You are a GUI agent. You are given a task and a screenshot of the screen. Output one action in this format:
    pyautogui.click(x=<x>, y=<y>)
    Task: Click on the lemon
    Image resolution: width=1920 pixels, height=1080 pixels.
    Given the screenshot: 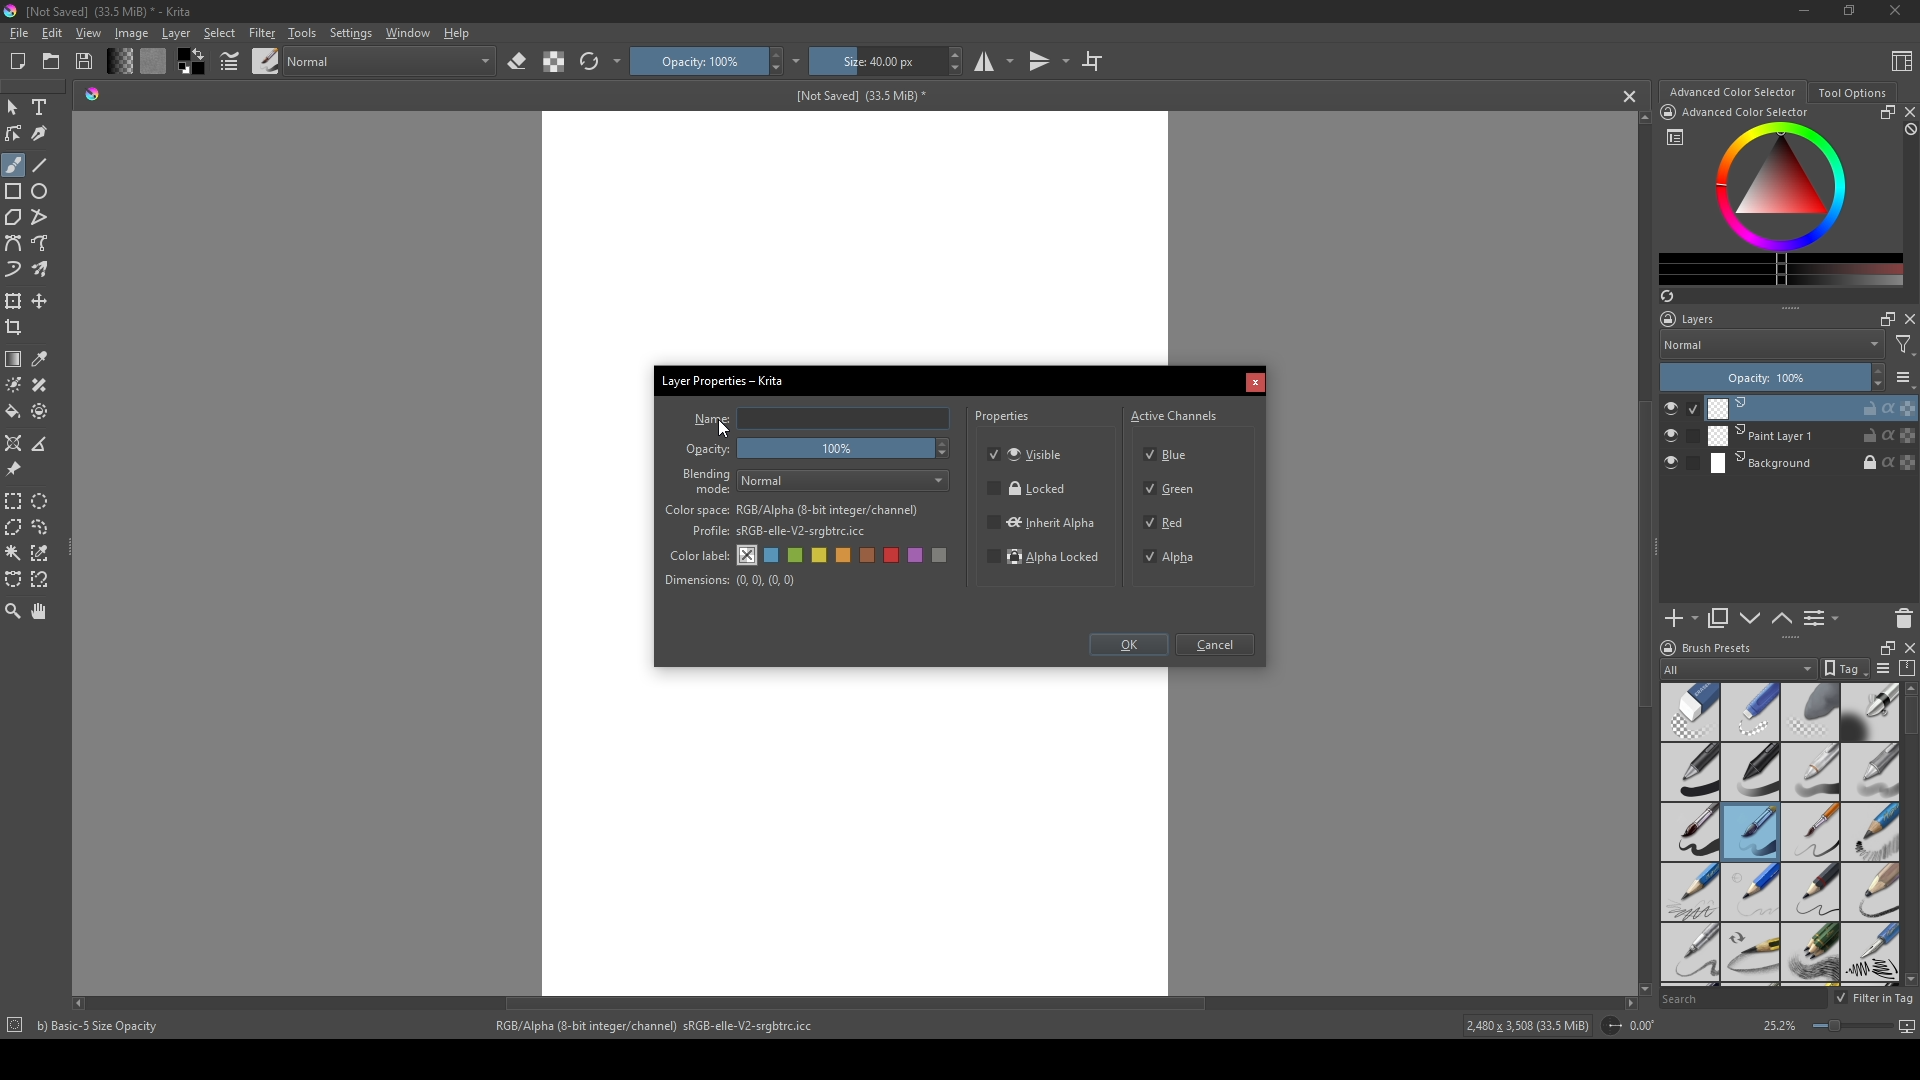 What is the action you would take?
    pyautogui.click(x=821, y=555)
    